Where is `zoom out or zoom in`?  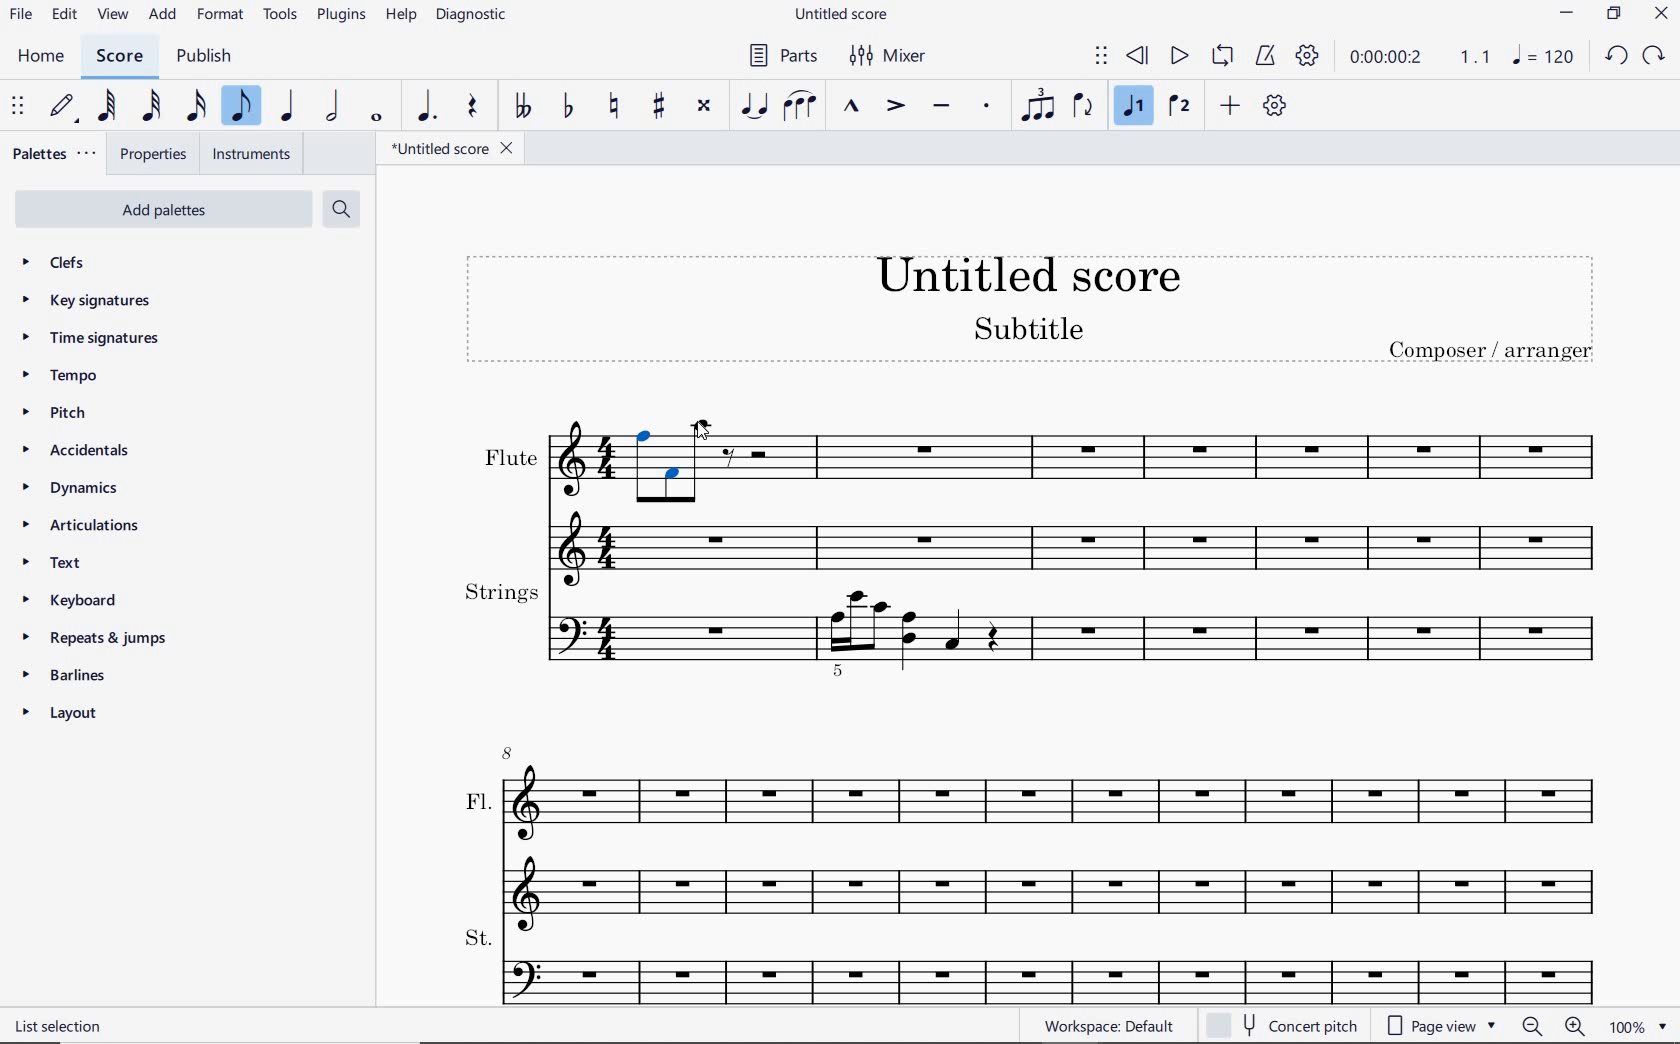 zoom out or zoom in is located at coordinates (1552, 1027).